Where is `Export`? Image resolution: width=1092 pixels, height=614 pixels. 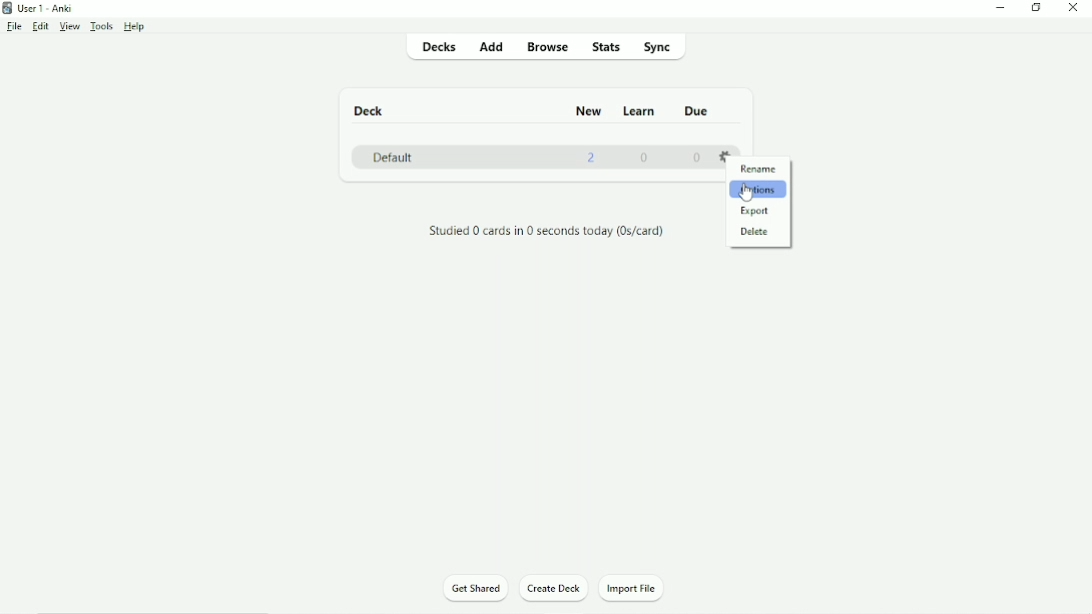
Export is located at coordinates (757, 212).